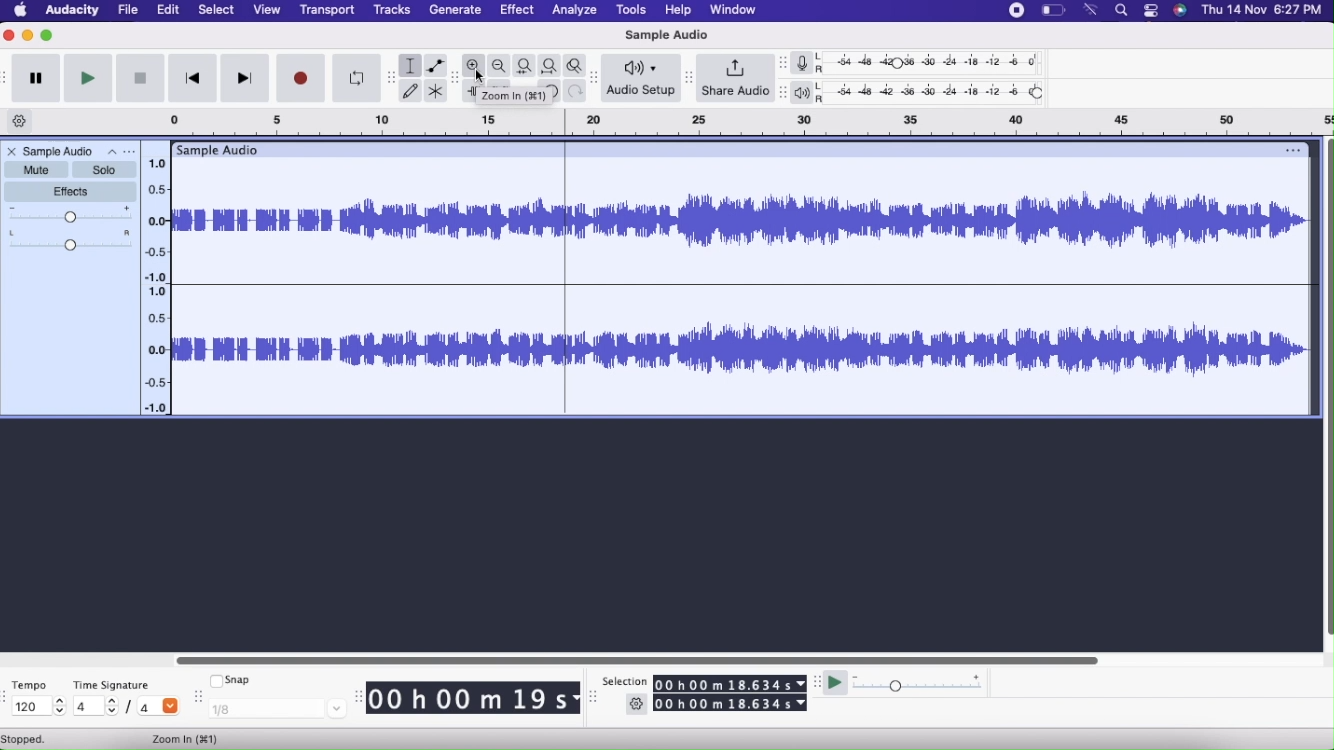 The height and width of the screenshot is (750, 1334). What do you see at coordinates (733, 10) in the screenshot?
I see `Window` at bounding box center [733, 10].